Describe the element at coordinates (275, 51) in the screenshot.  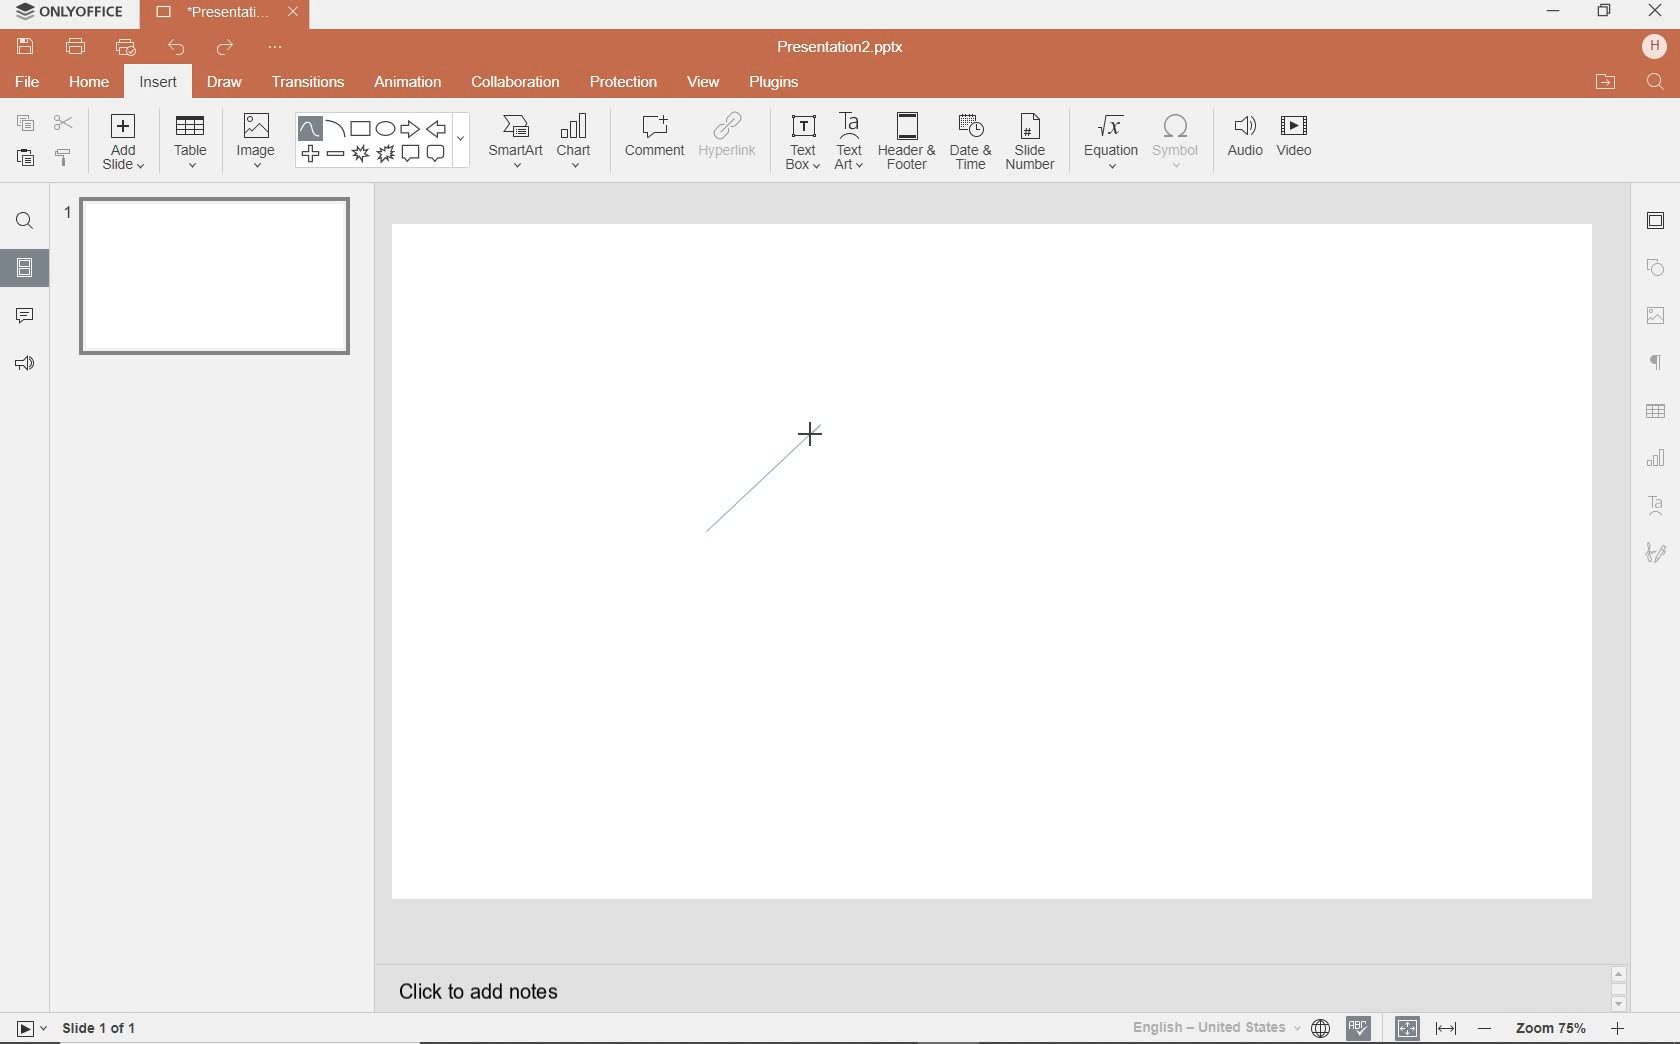
I see `CUSTOMIZE QUICK ACCESS TOOLBAR` at that location.